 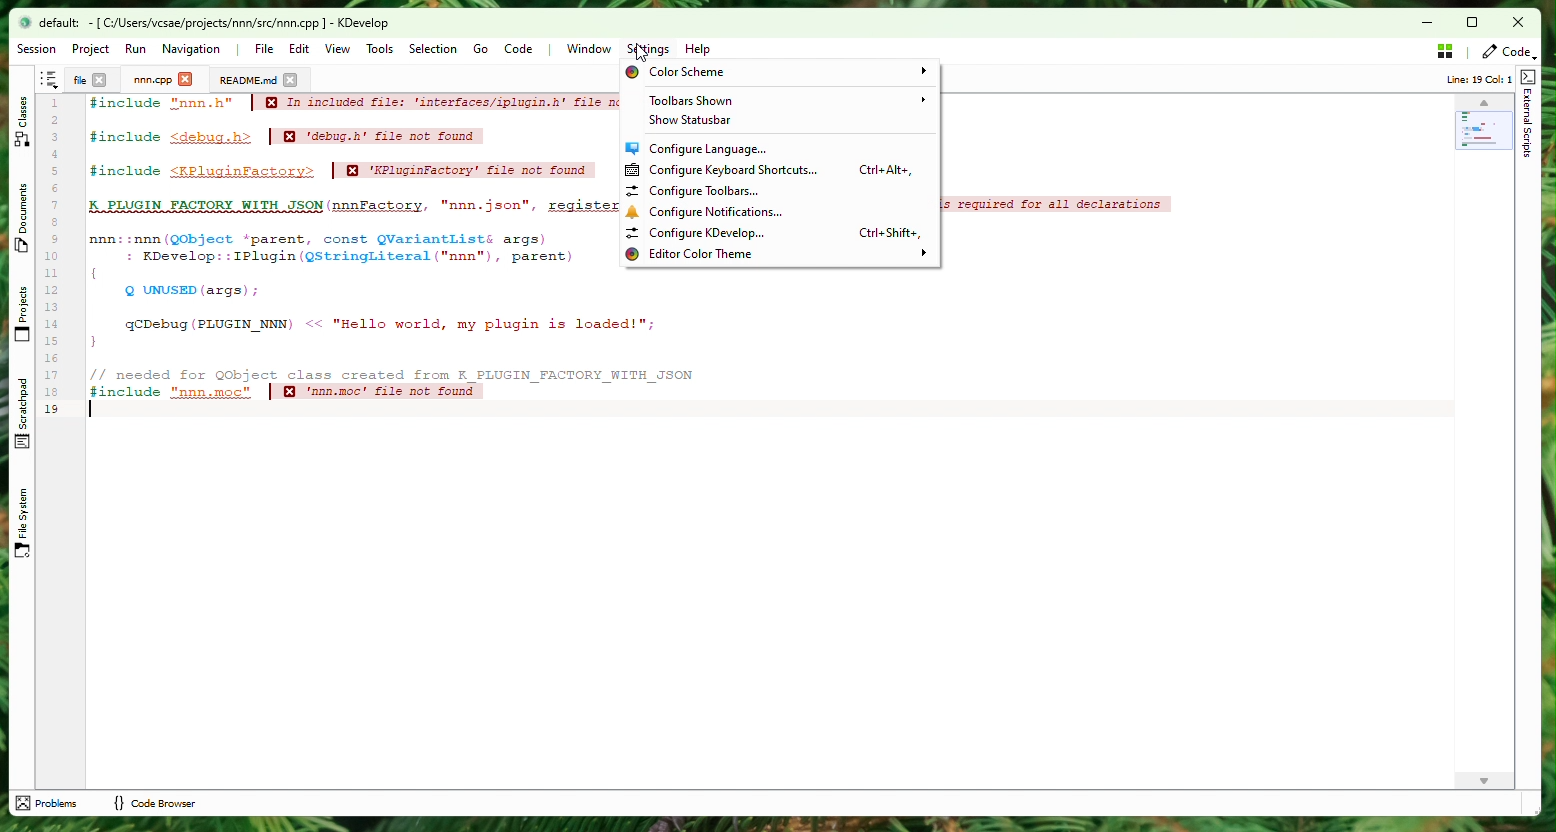 I want to click on External Script, so click(x=1529, y=122).